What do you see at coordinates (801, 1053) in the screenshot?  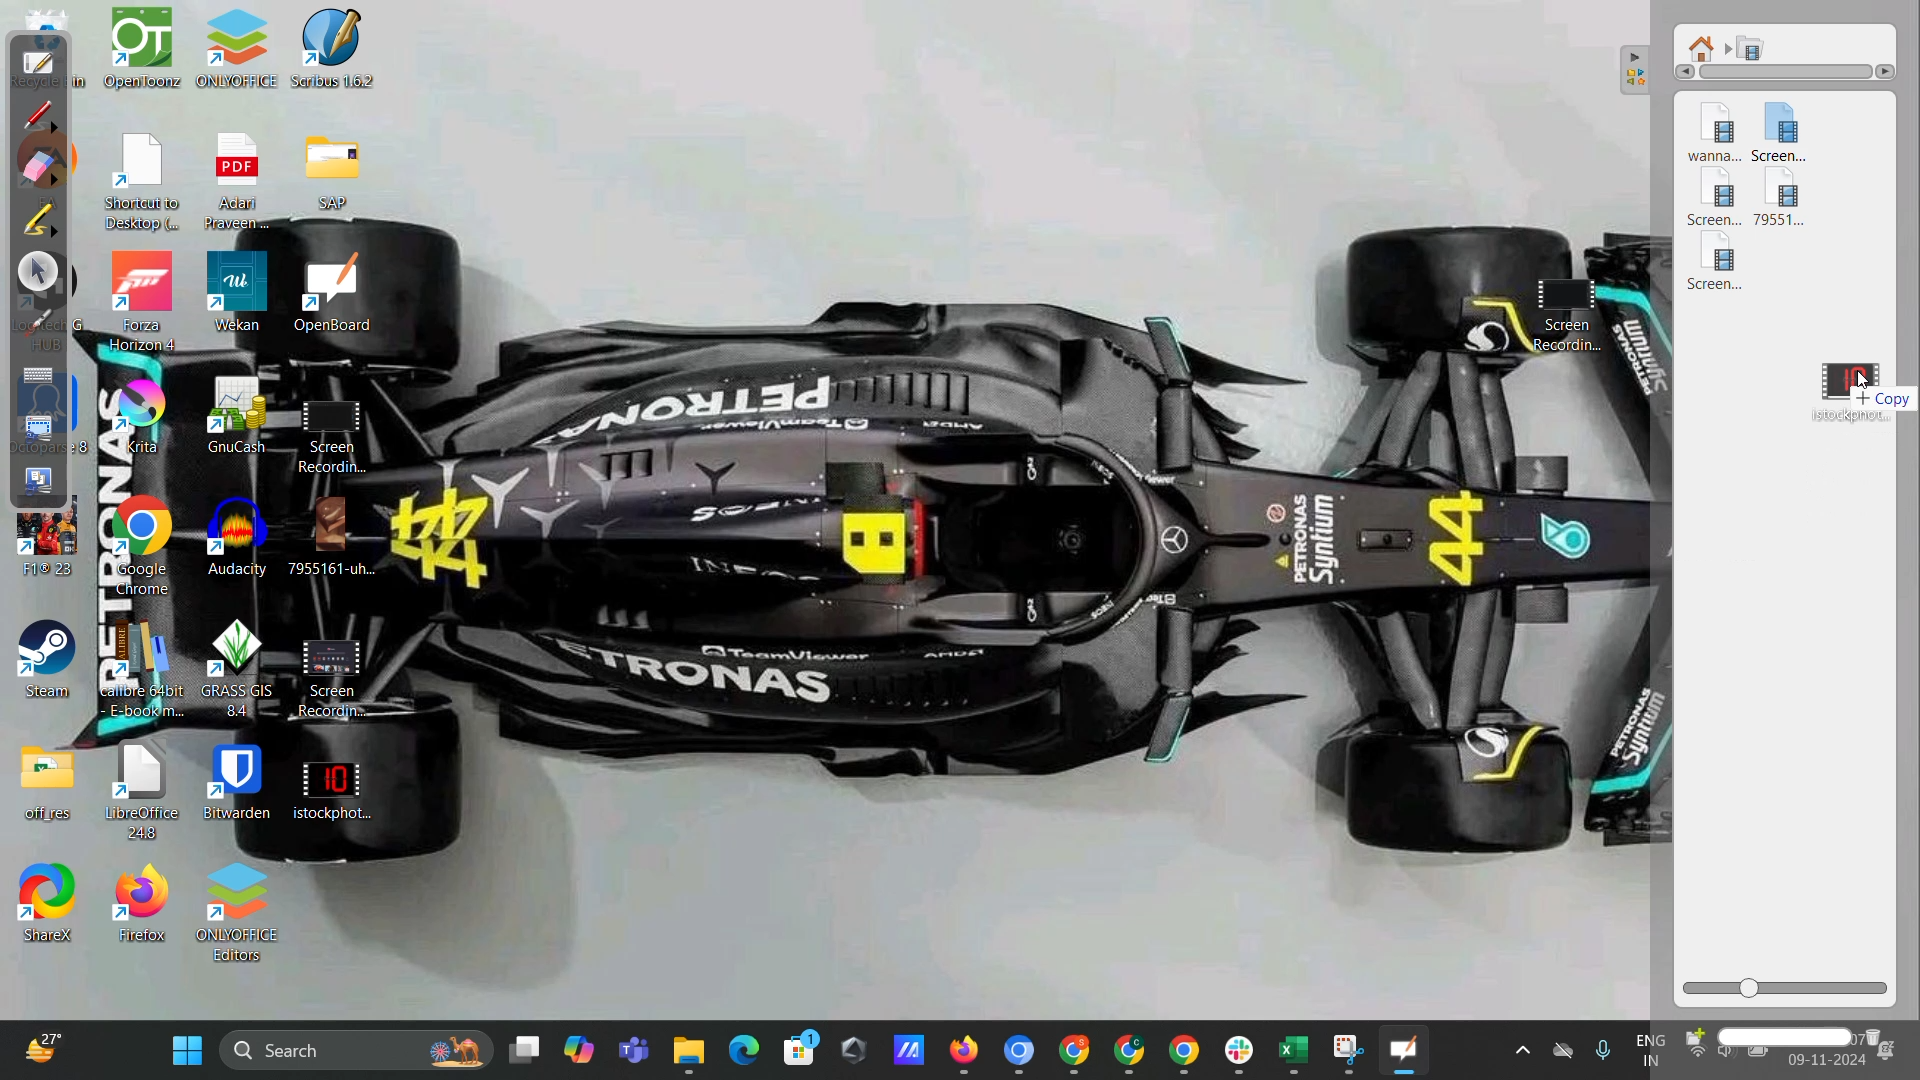 I see `microsoft store` at bounding box center [801, 1053].